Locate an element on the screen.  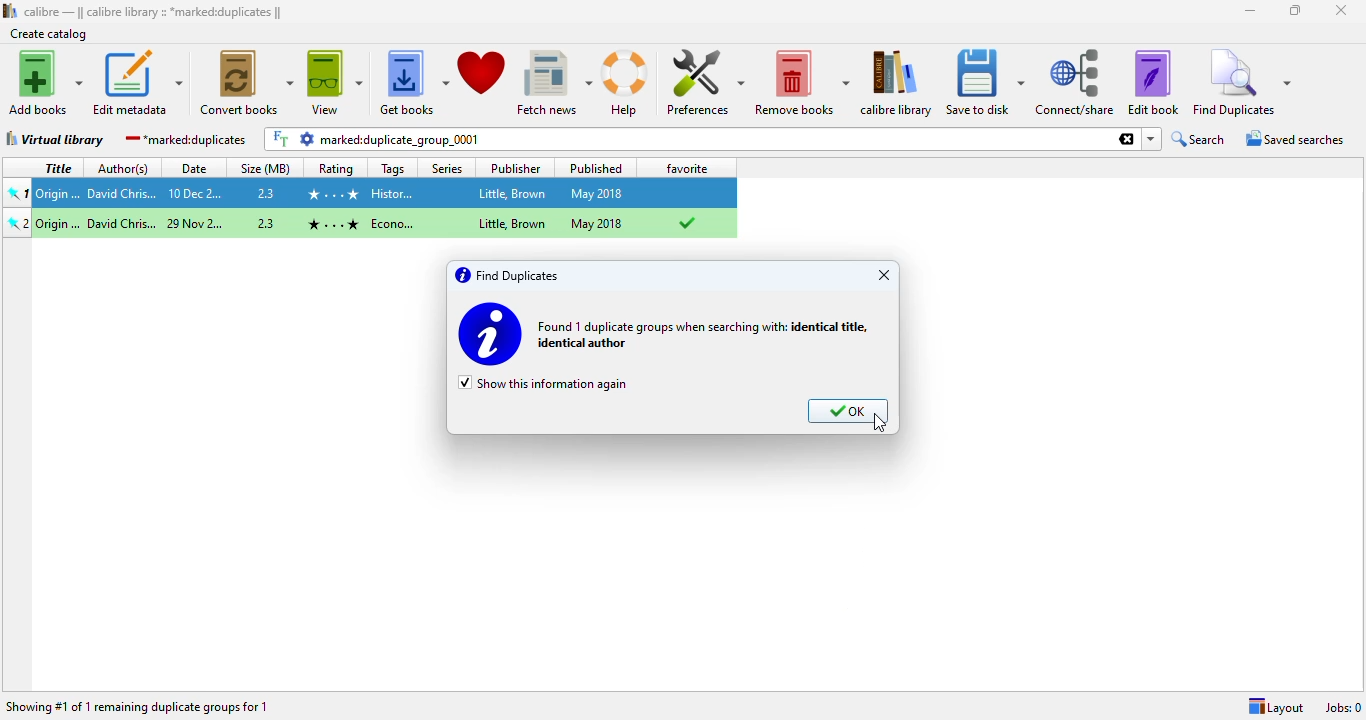
title is located at coordinates (57, 167).